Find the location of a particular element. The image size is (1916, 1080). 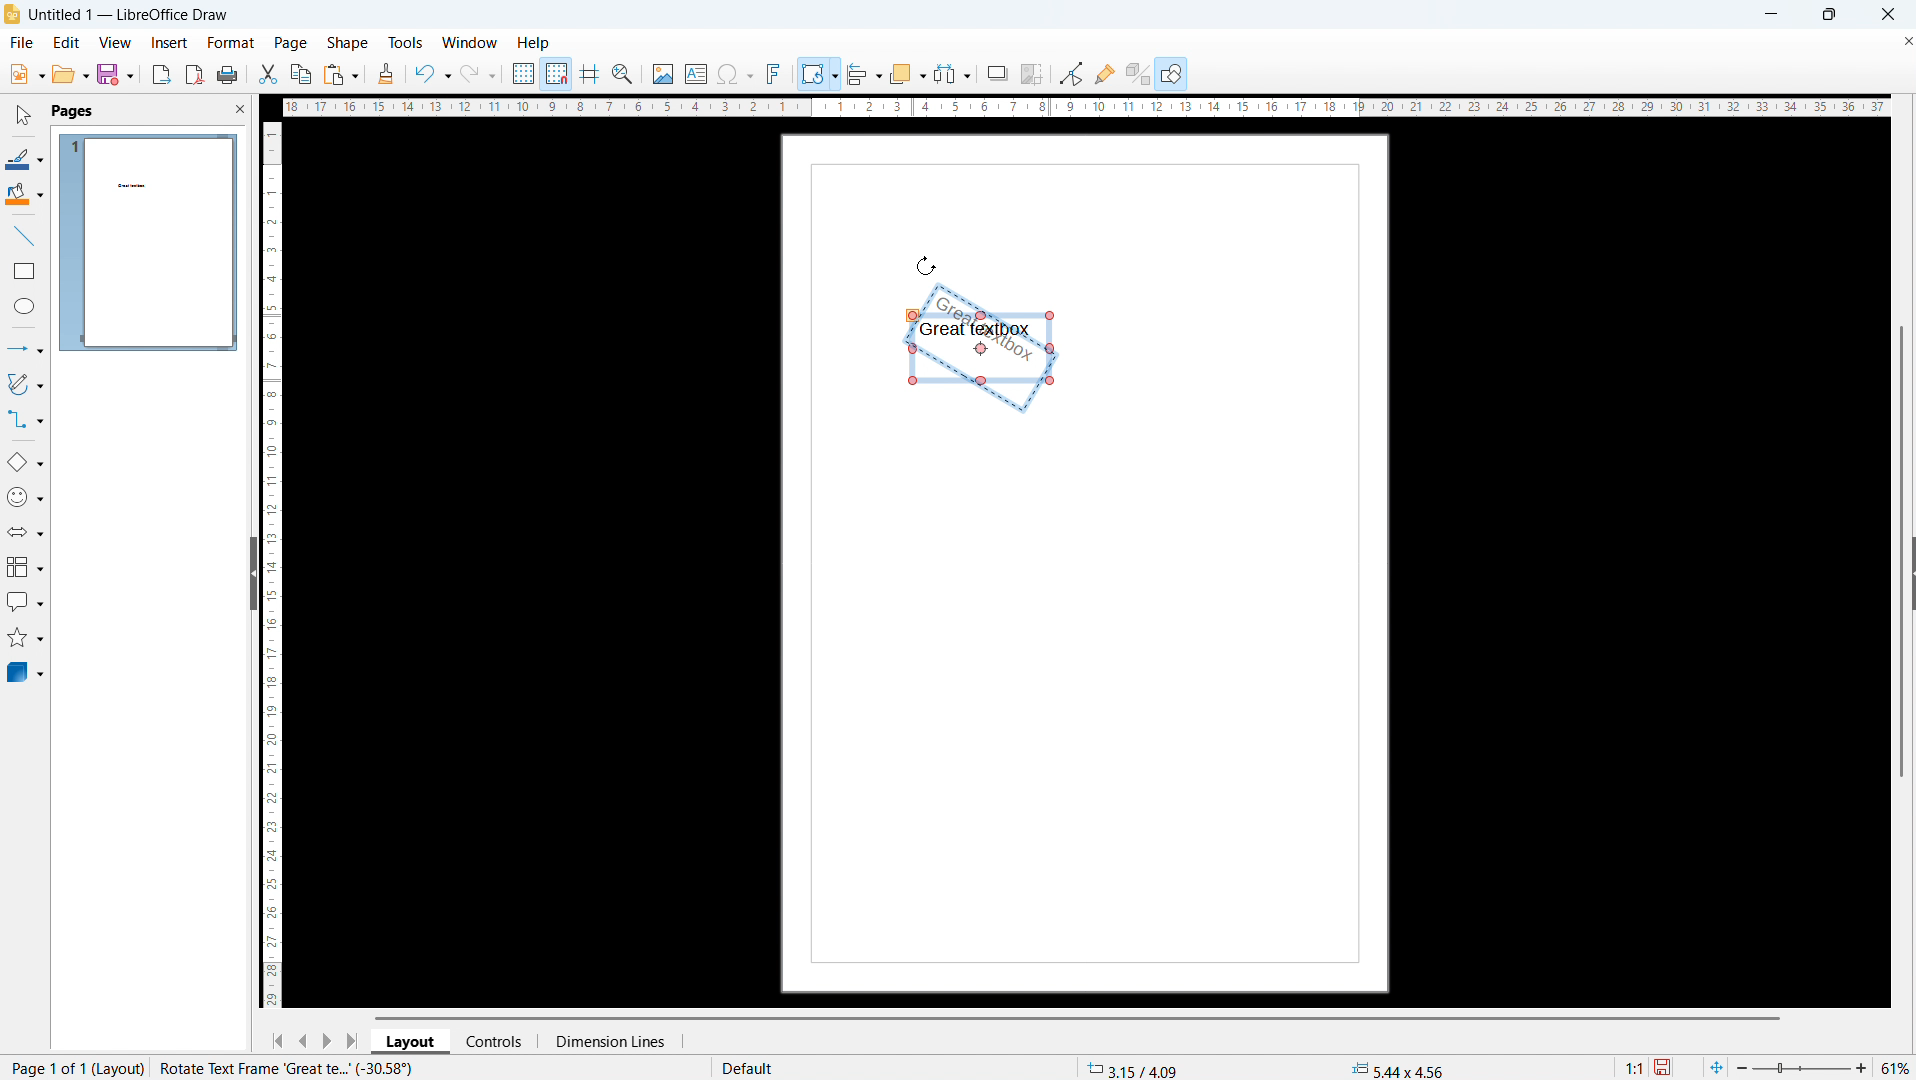

cursor coordinates is located at coordinates (1136, 1067).